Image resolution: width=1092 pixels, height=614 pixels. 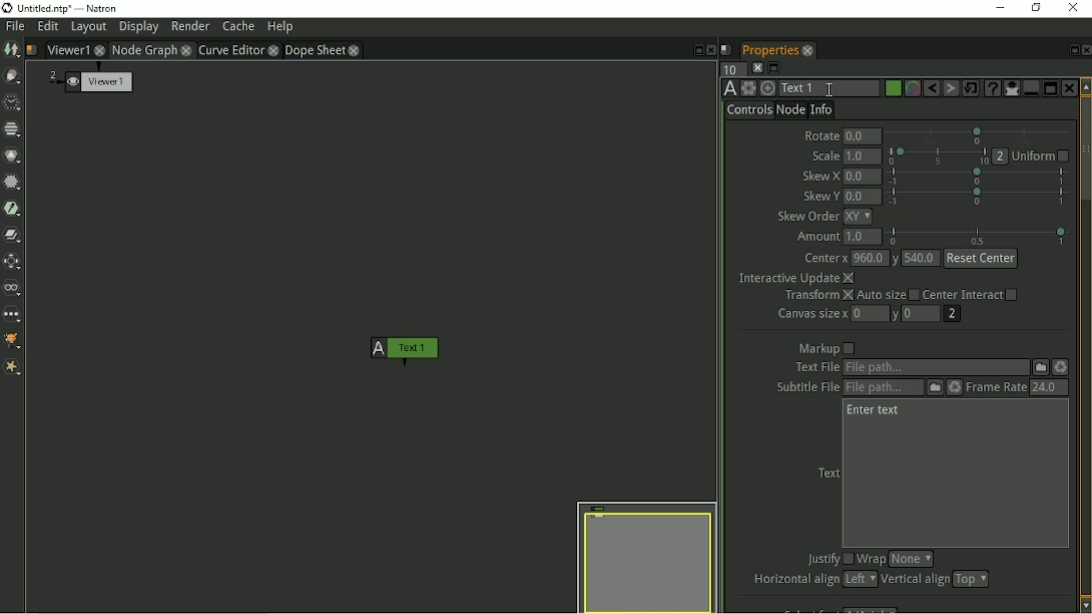 What do you see at coordinates (1011, 88) in the screenshot?
I see `Show/hide all parameters` at bounding box center [1011, 88].